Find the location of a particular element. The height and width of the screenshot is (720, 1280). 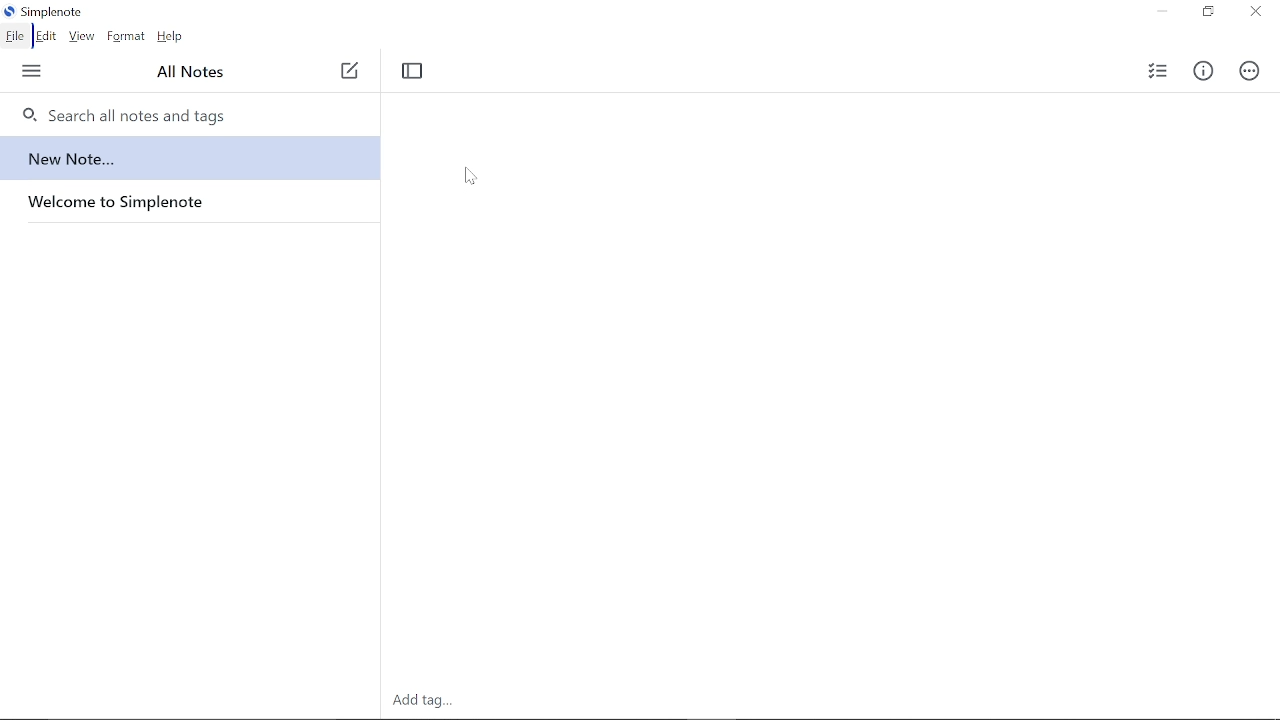

Menu is located at coordinates (34, 73).